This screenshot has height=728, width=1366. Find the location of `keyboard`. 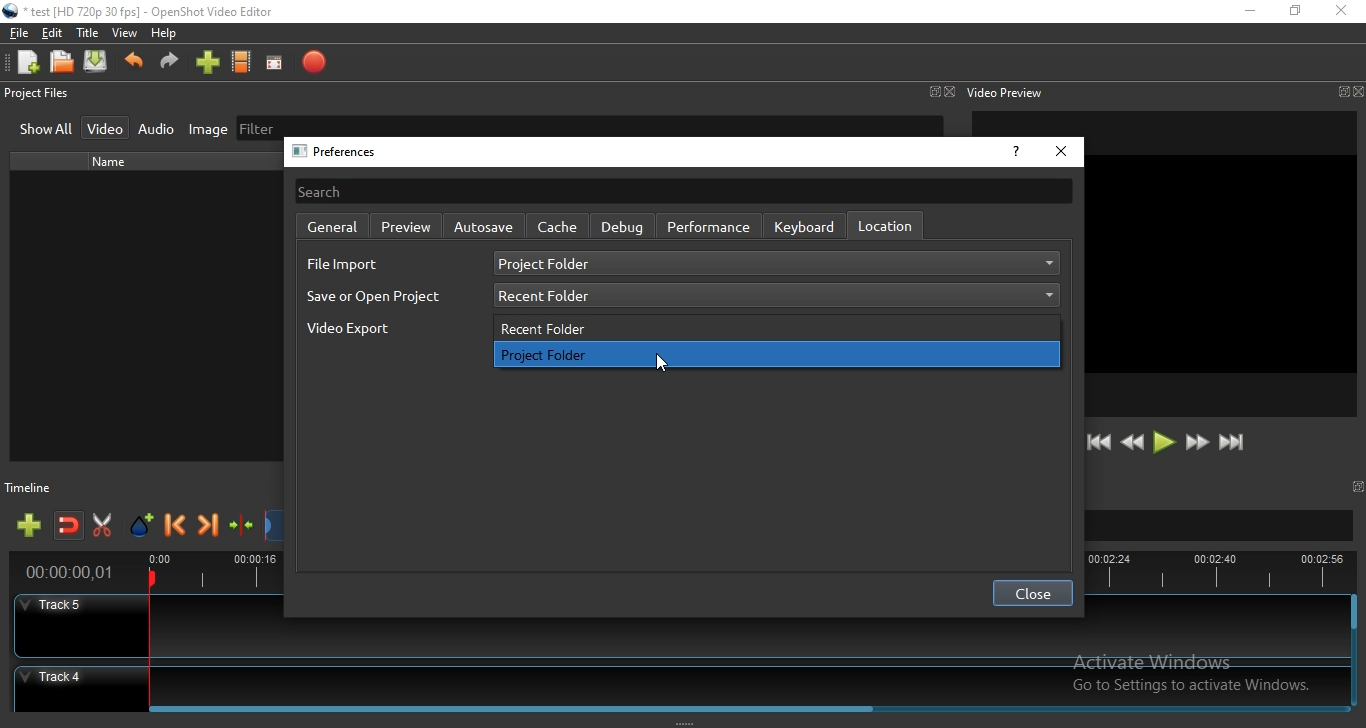

keyboard is located at coordinates (806, 226).